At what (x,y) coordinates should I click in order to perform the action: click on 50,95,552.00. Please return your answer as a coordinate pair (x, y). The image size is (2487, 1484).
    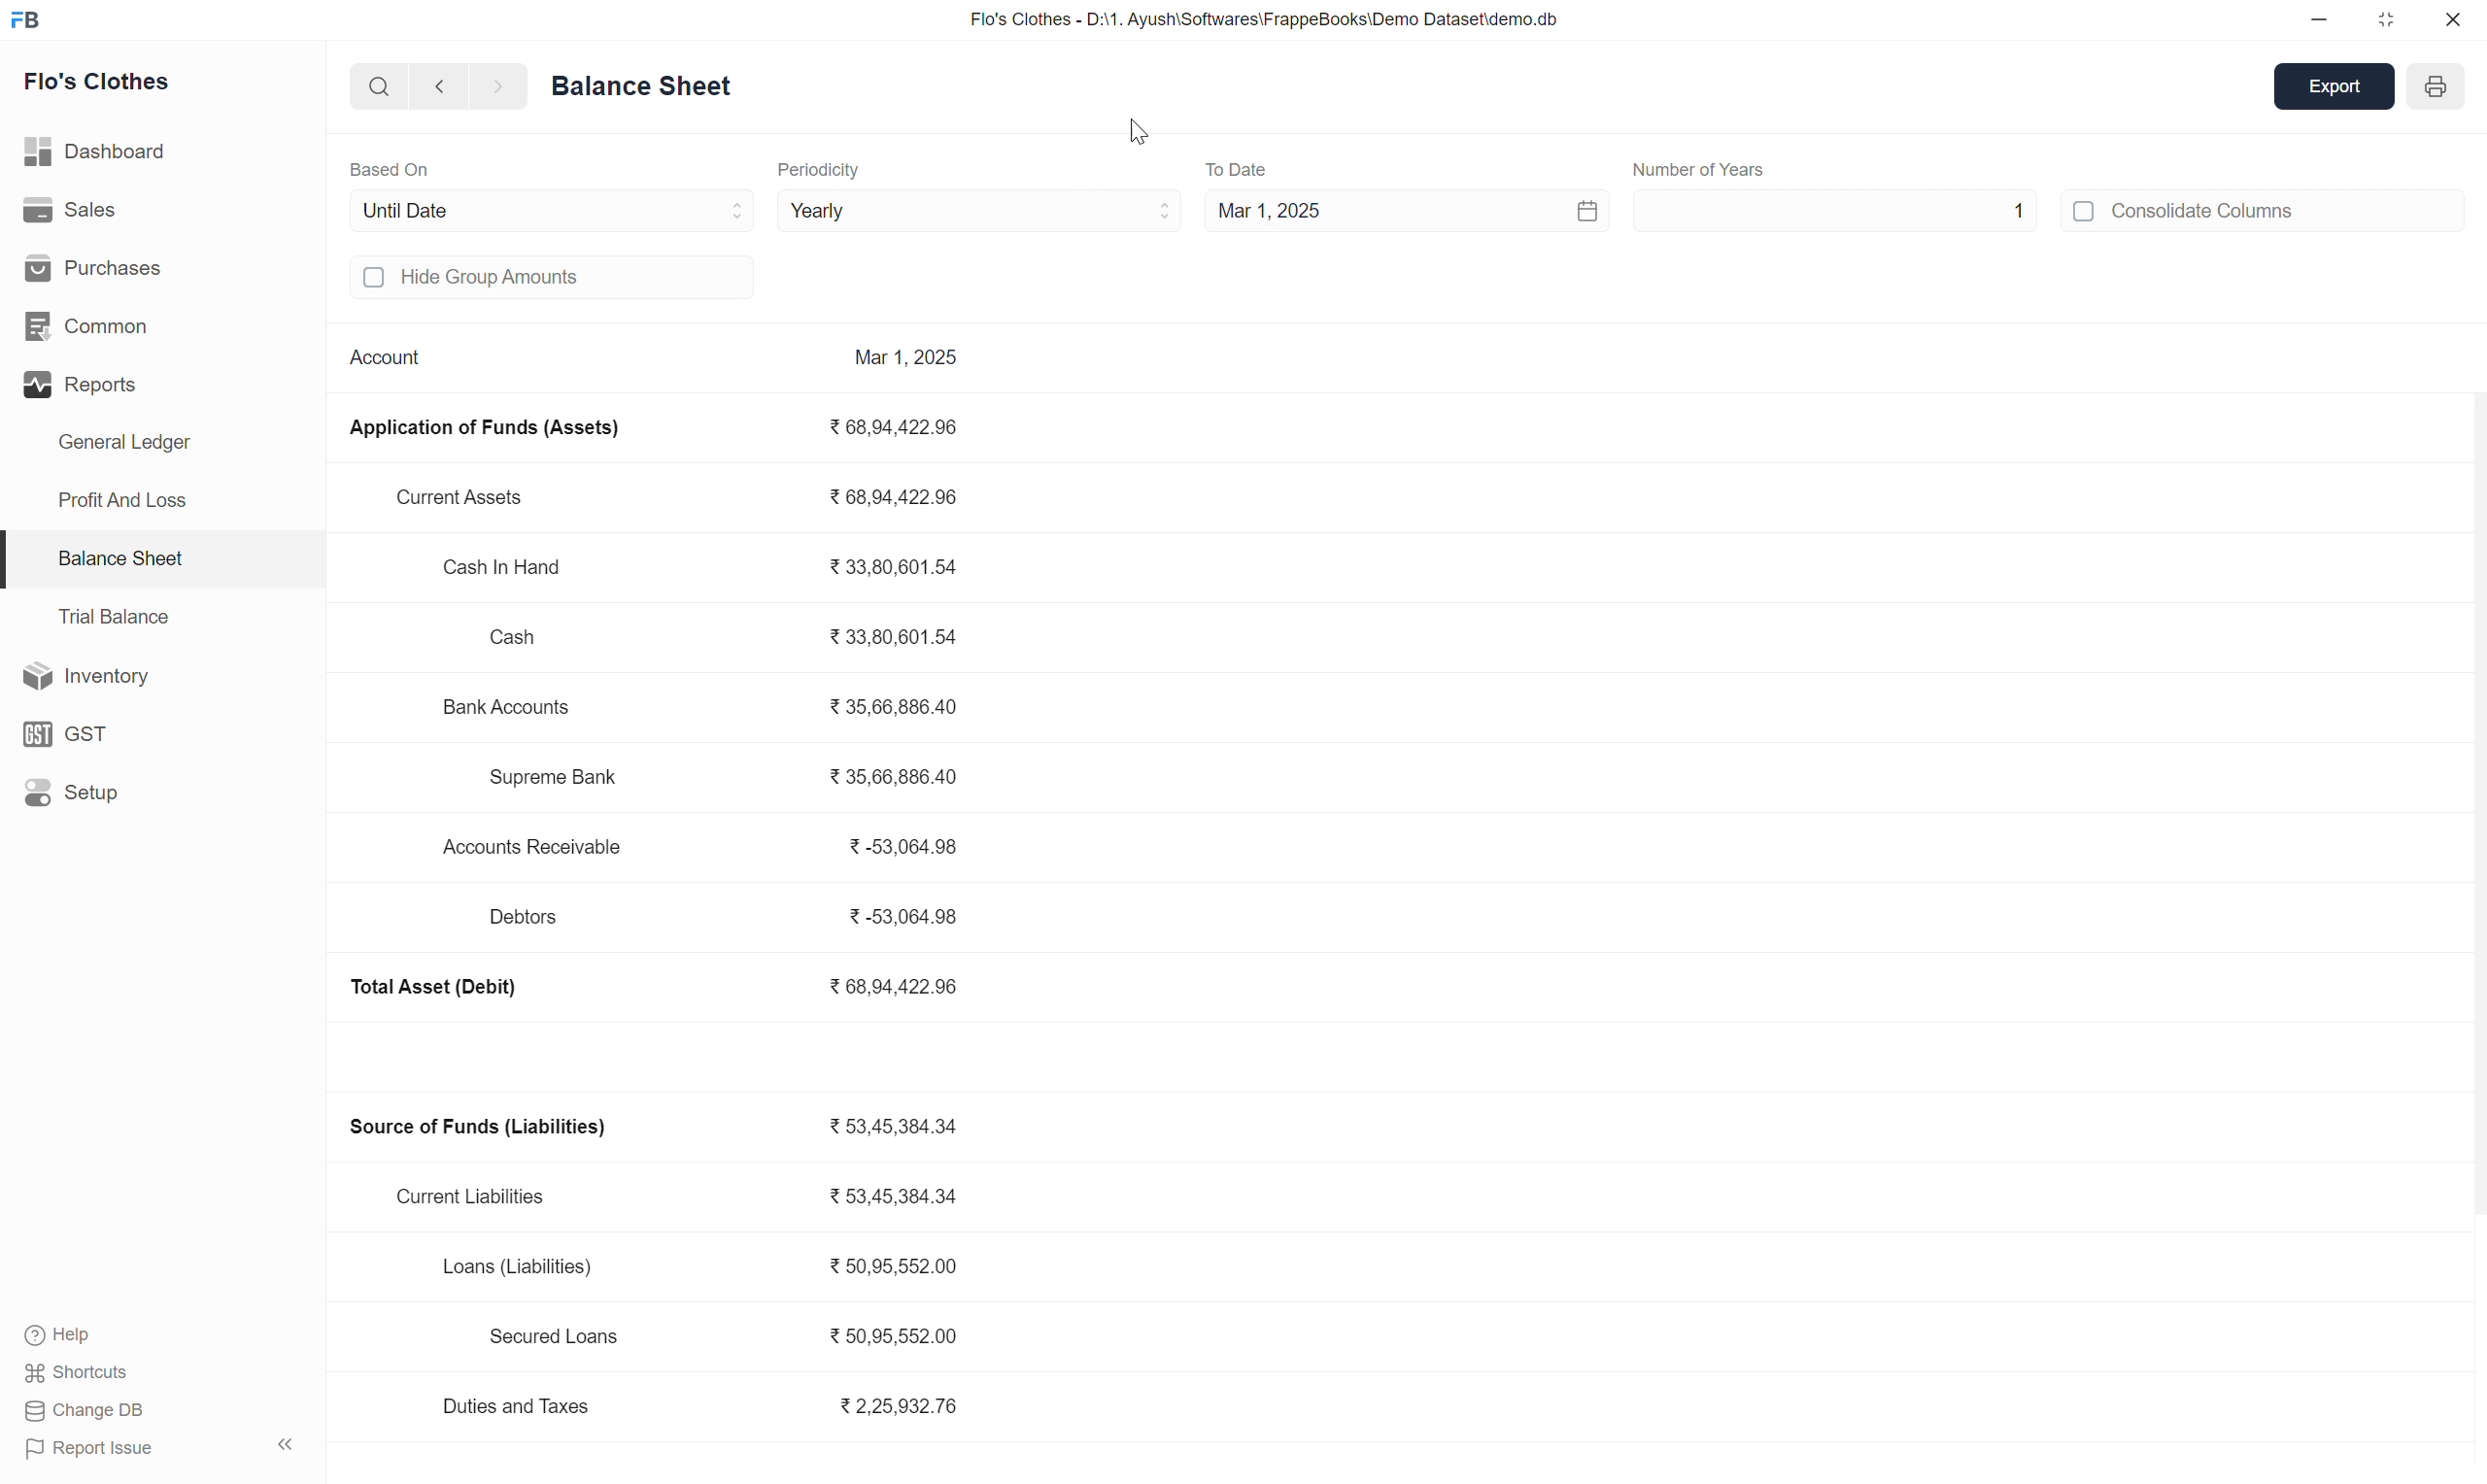
    Looking at the image, I should click on (904, 1336).